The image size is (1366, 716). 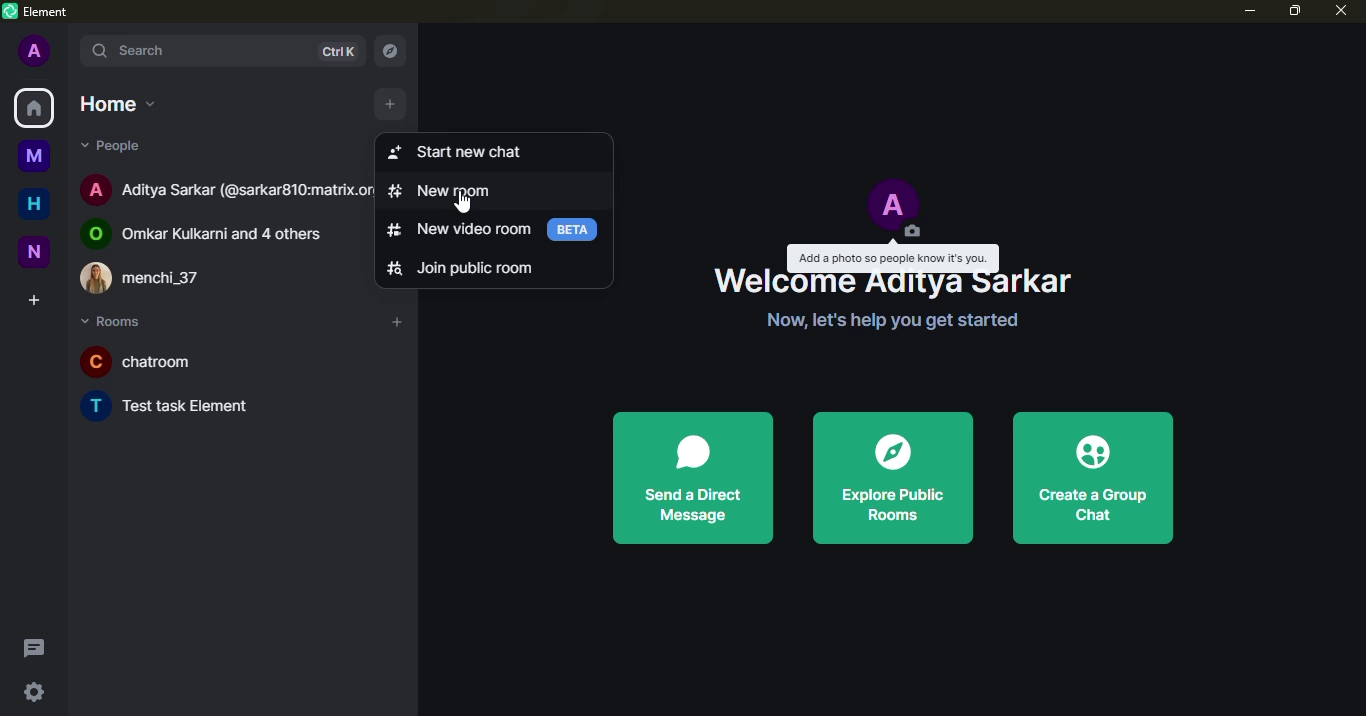 What do you see at coordinates (462, 229) in the screenshot?
I see `new video room` at bounding box center [462, 229].